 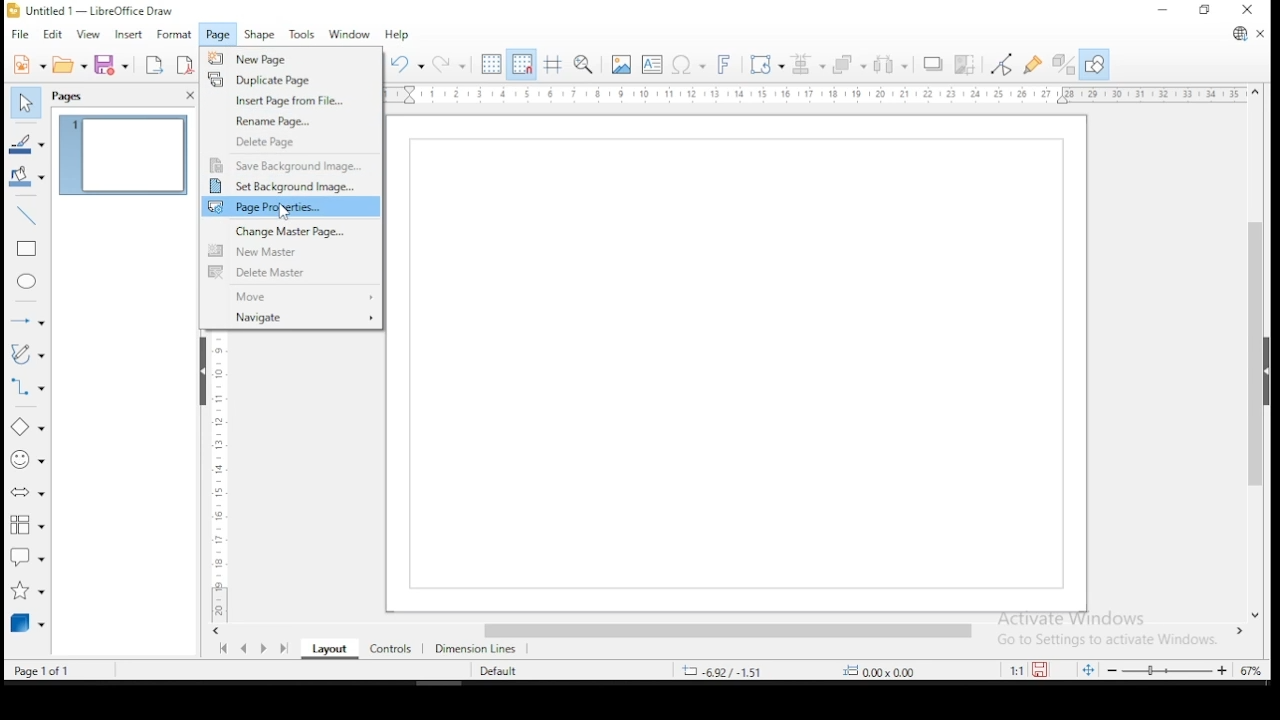 What do you see at coordinates (1090, 669) in the screenshot?
I see `fit document to window` at bounding box center [1090, 669].